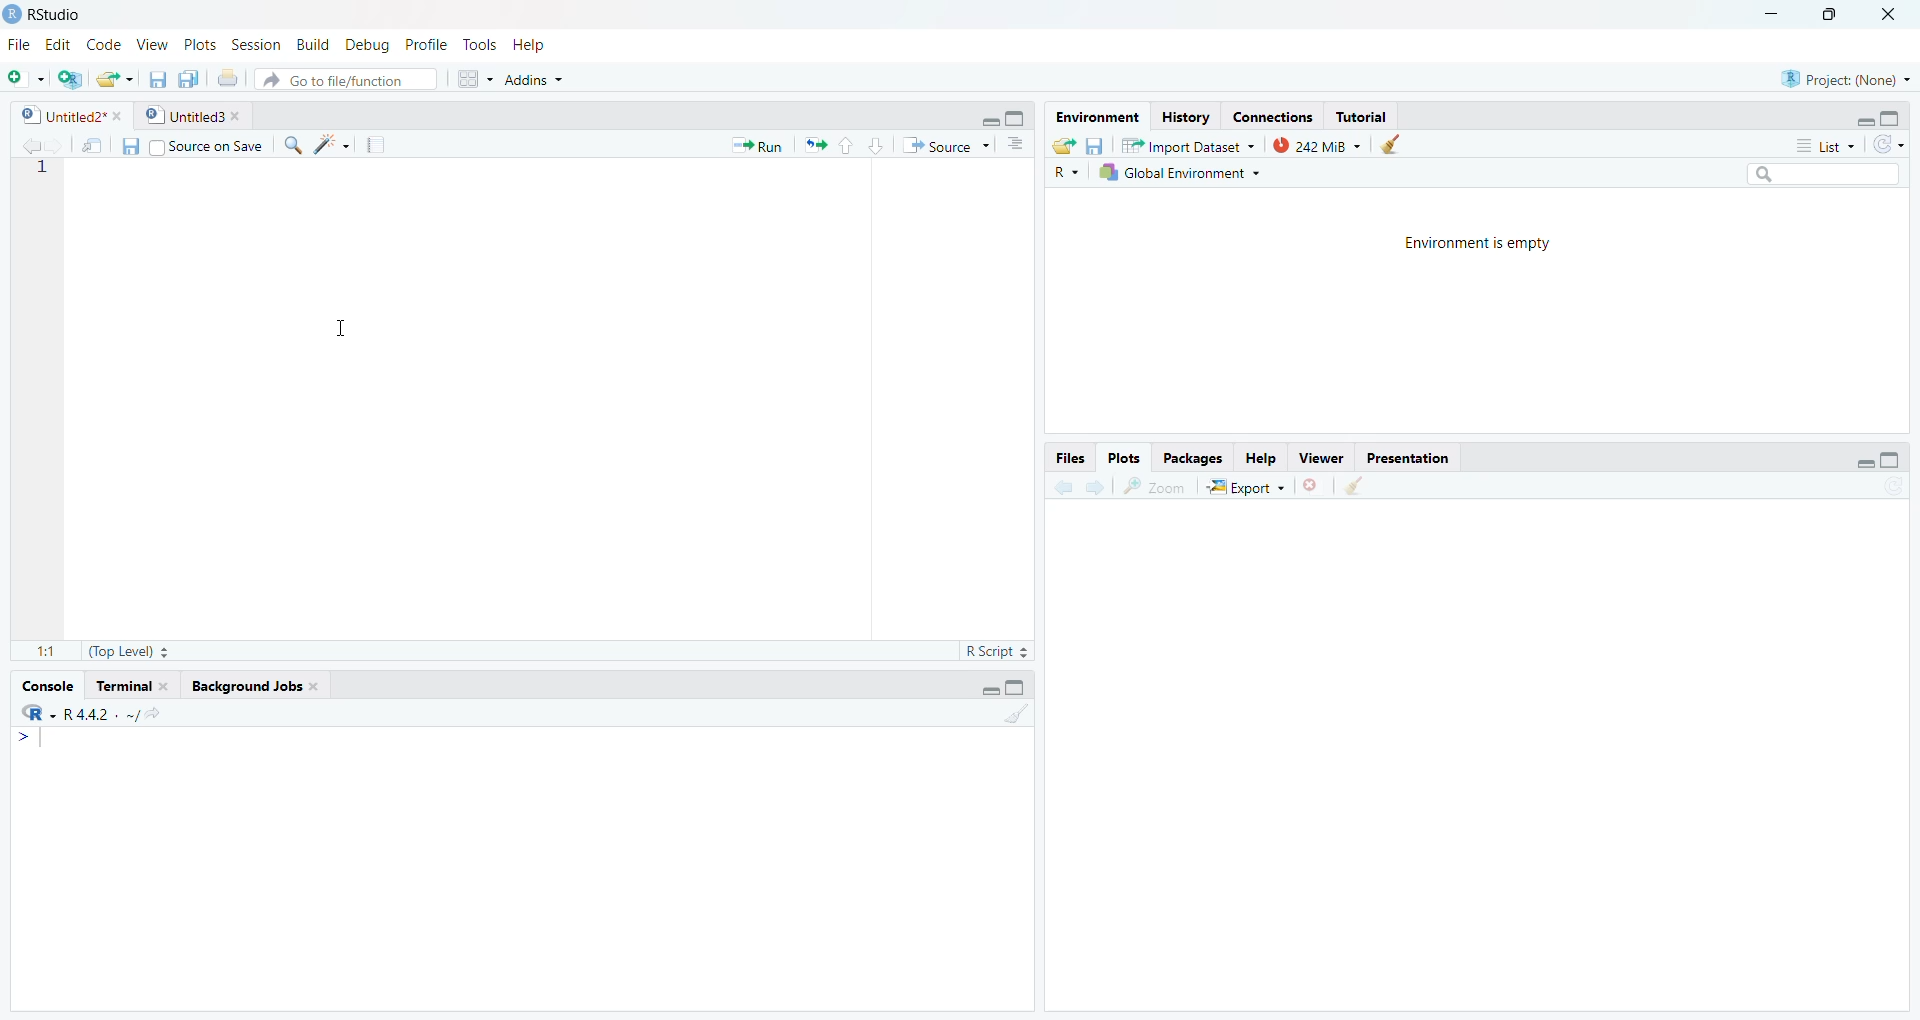 The width and height of the screenshot is (1920, 1020). Describe the element at coordinates (1095, 486) in the screenshot. I see `move forward` at that location.